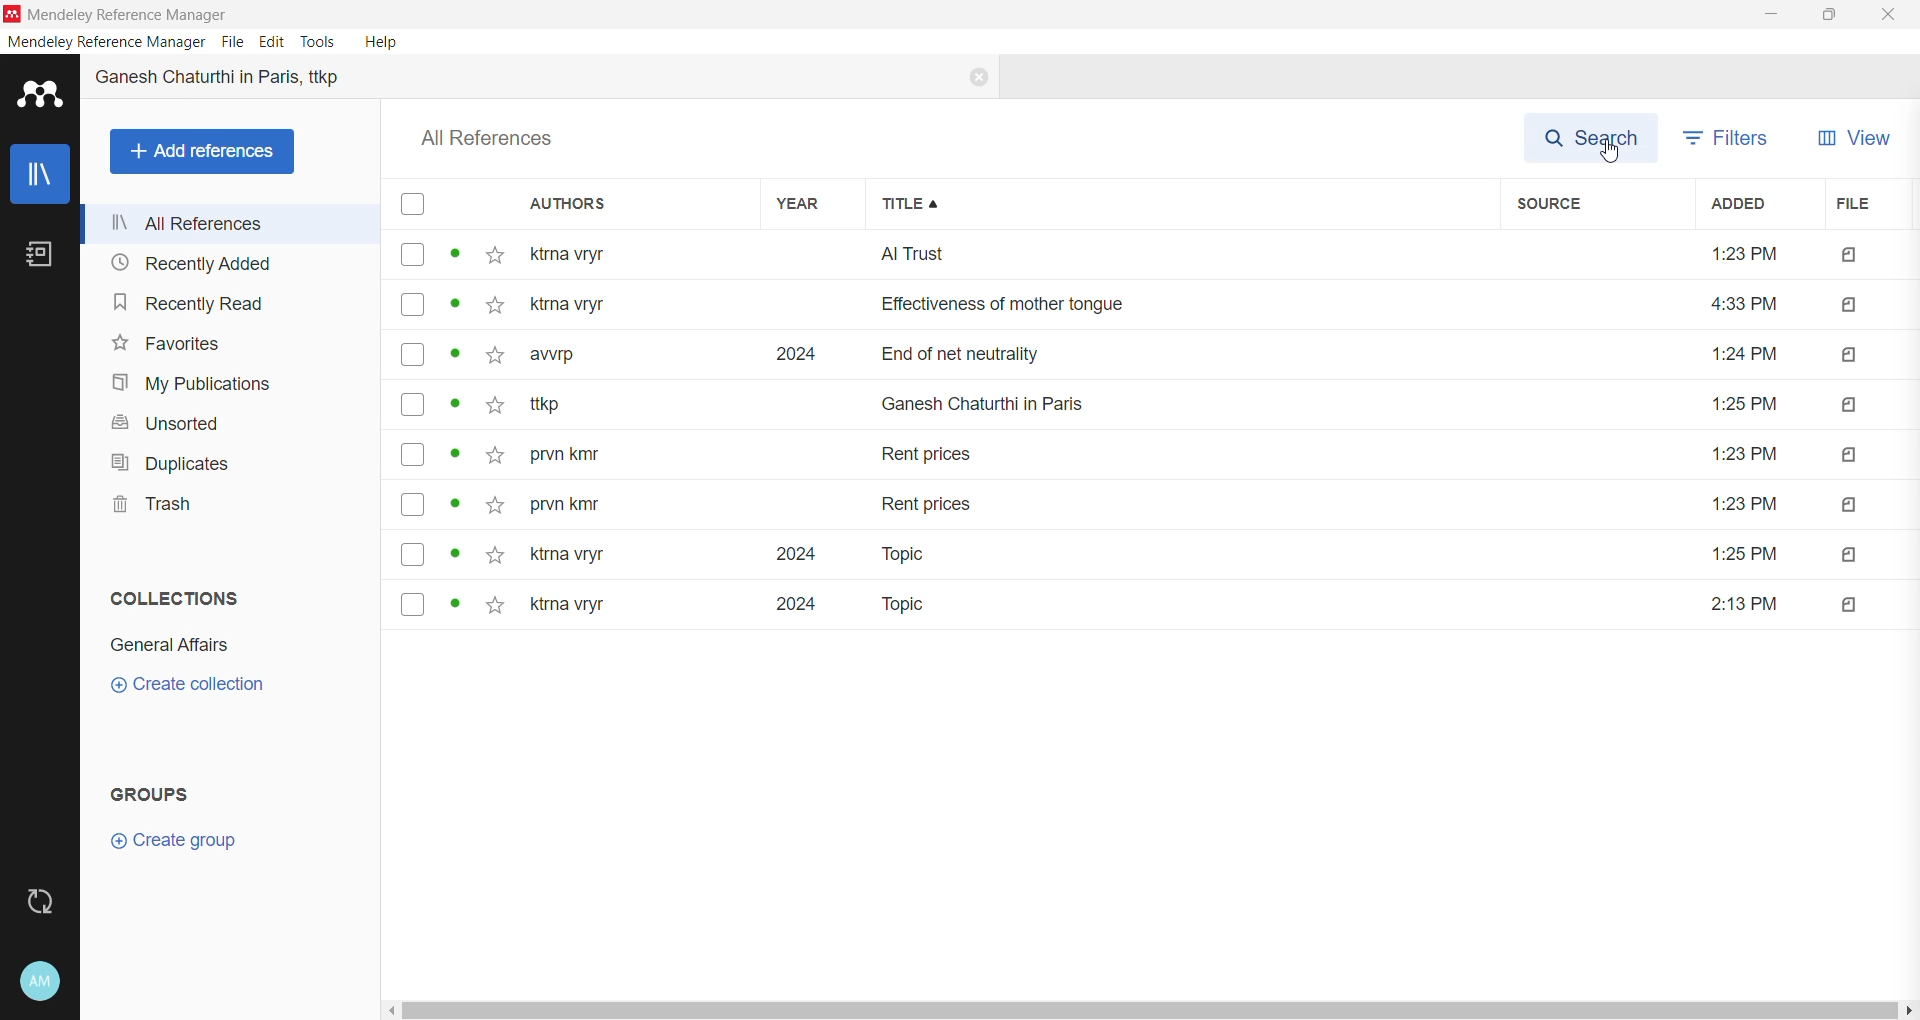 Image resolution: width=1920 pixels, height=1020 pixels. What do you see at coordinates (634, 205) in the screenshot?
I see `Authors` at bounding box center [634, 205].